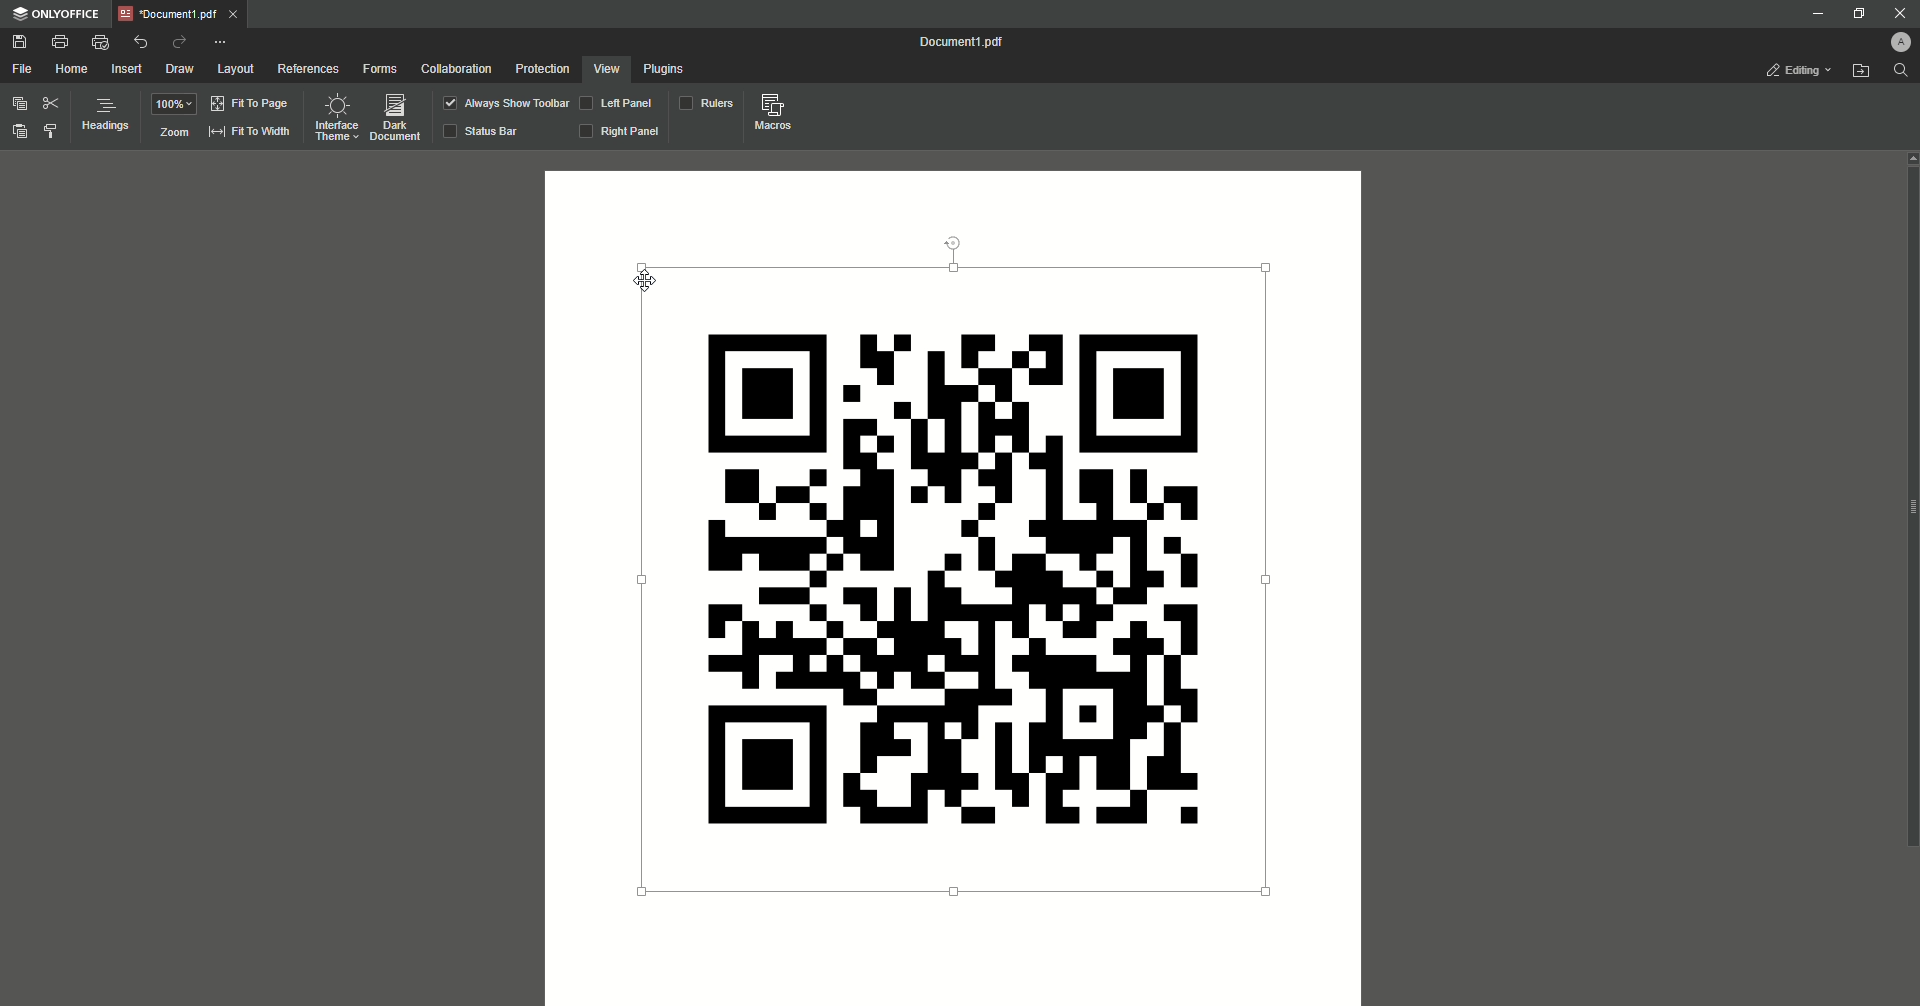 This screenshot has width=1920, height=1006. What do you see at coordinates (1901, 15) in the screenshot?
I see `Close` at bounding box center [1901, 15].